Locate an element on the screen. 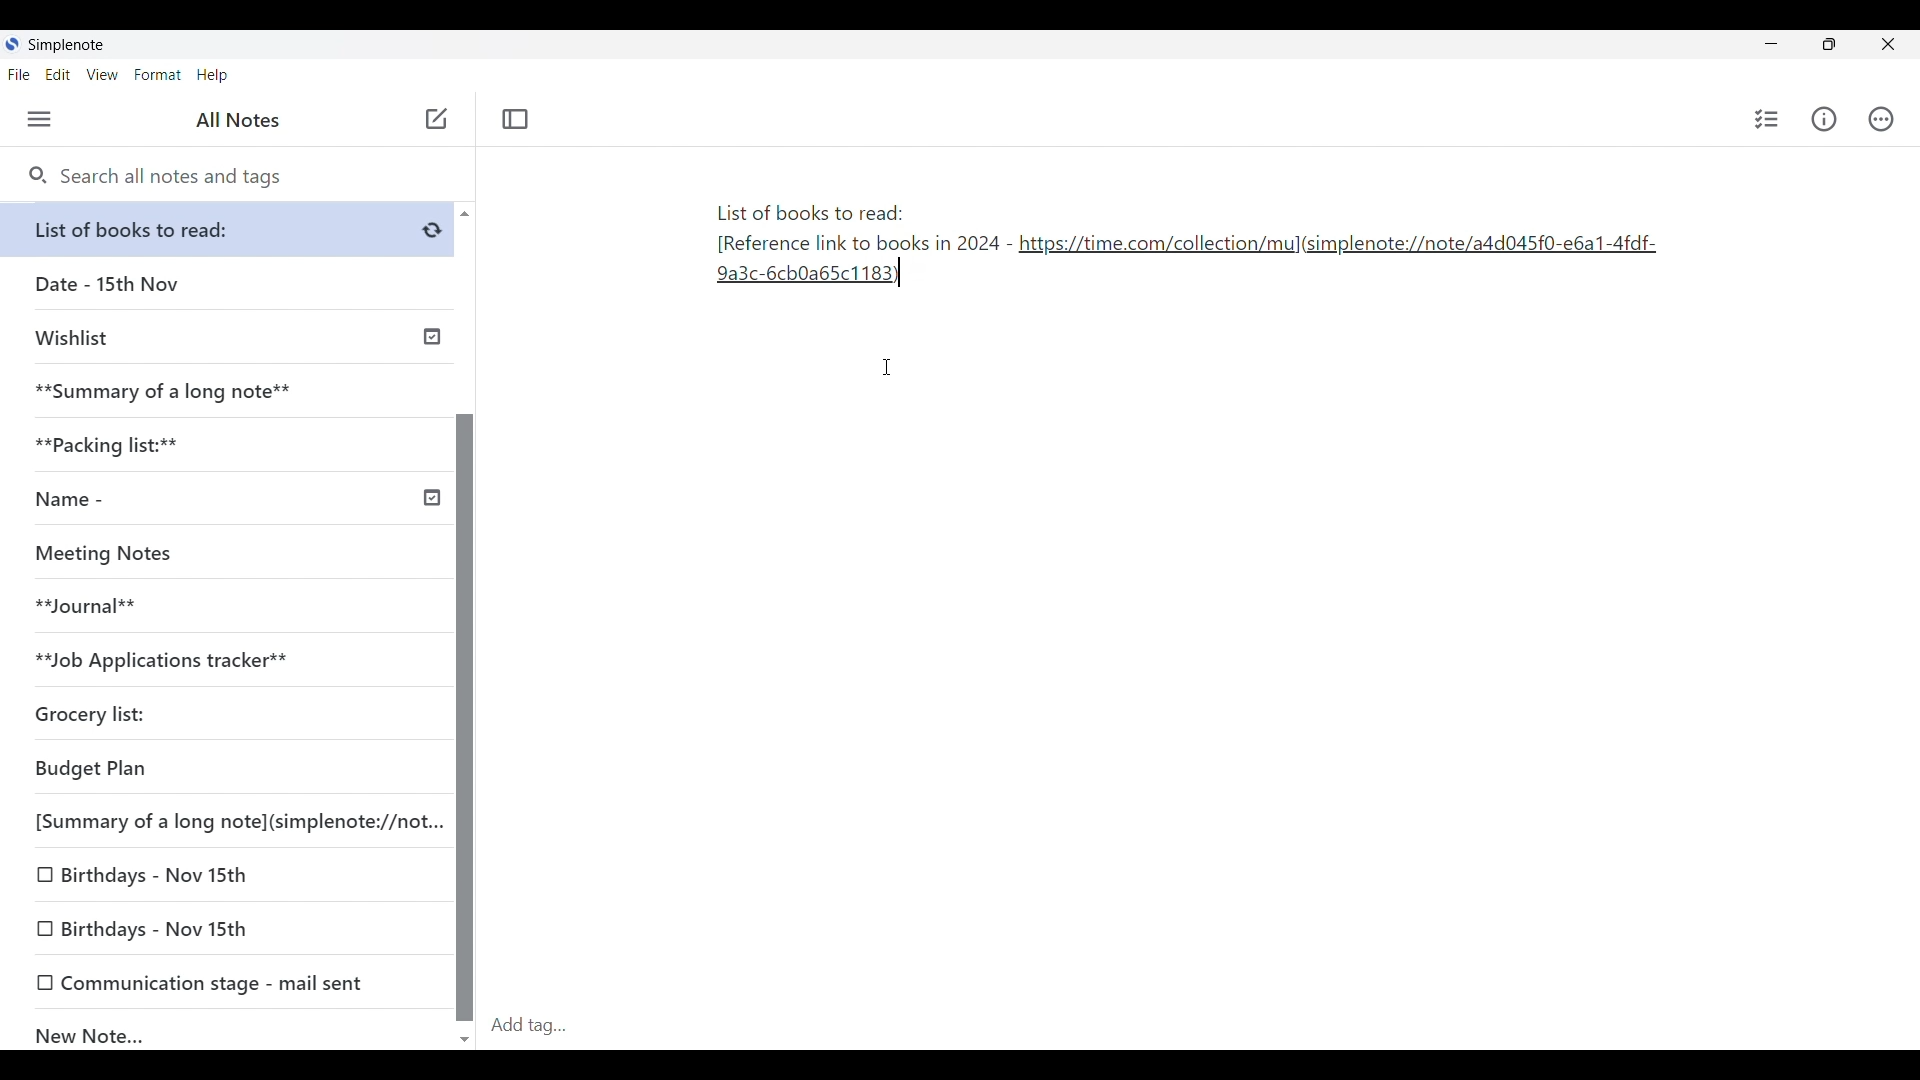  Edit is located at coordinates (58, 75).